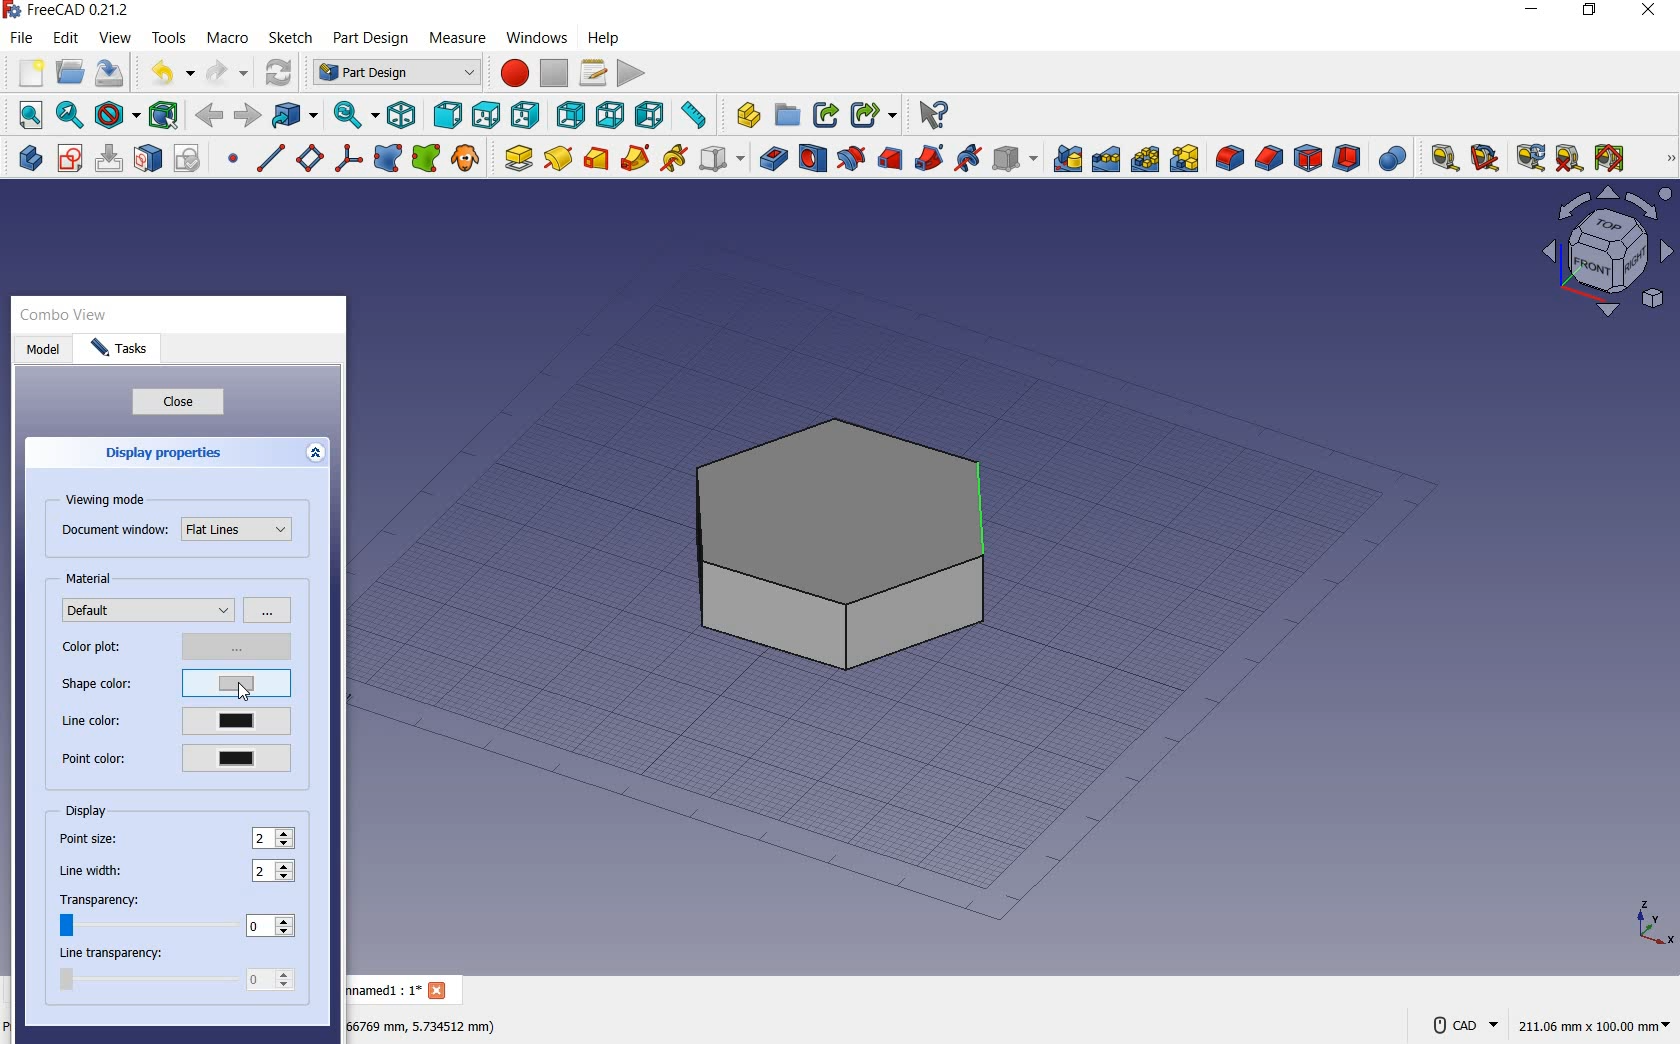 This screenshot has width=1680, height=1044. Describe the element at coordinates (117, 35) in the screenshot. I see `view` at that location.